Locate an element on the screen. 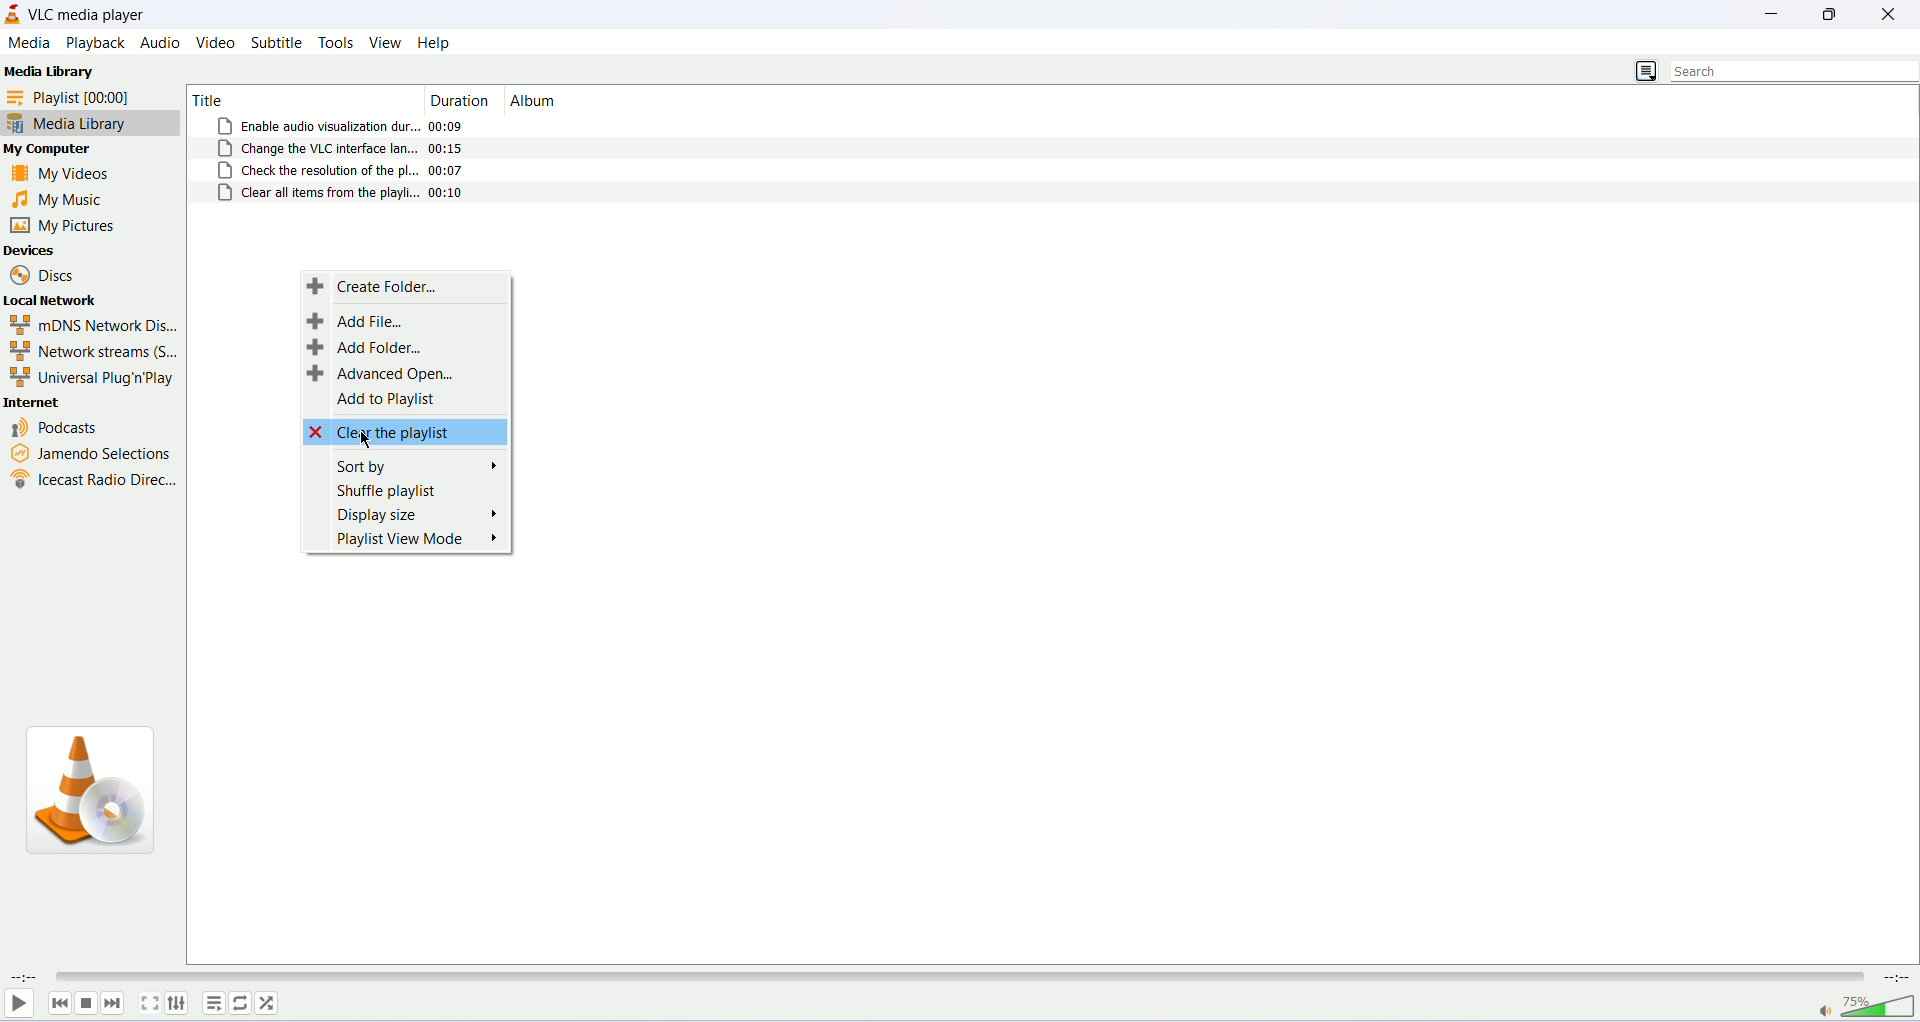 The height and width of the screenshot is (1022, 1920). Media Library is located at coordinates (49, 69).